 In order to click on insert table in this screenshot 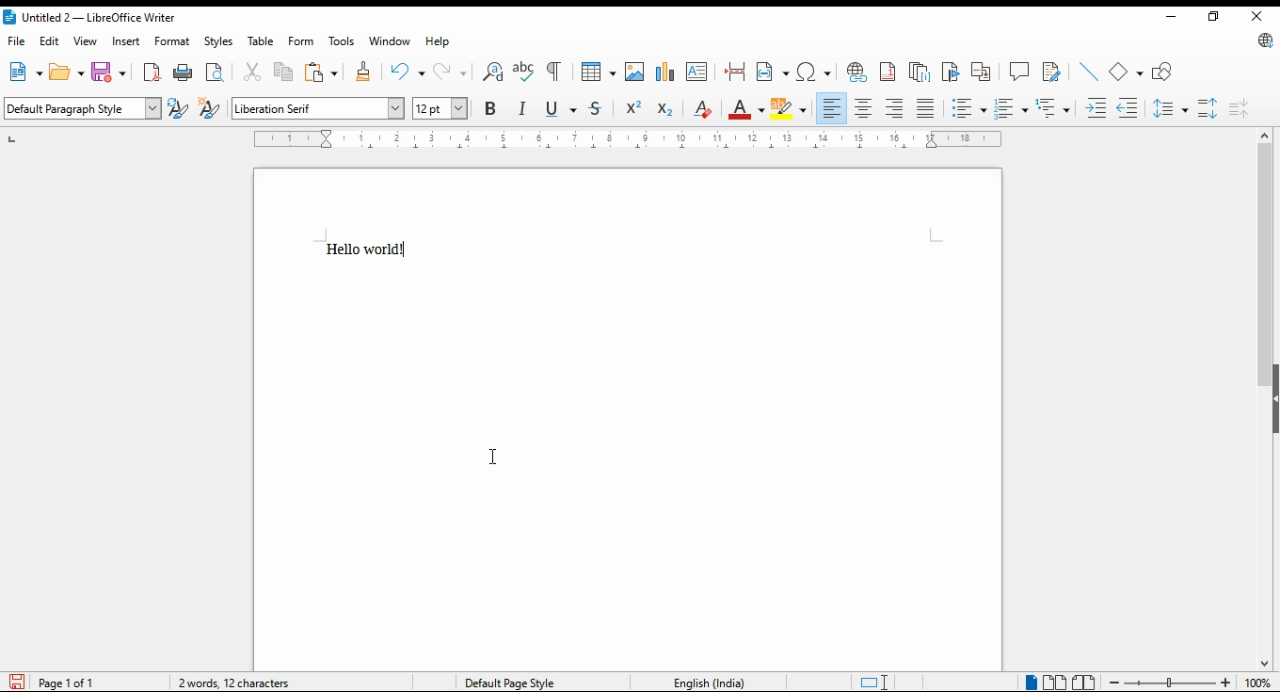, I will do `click(598, 73)`.